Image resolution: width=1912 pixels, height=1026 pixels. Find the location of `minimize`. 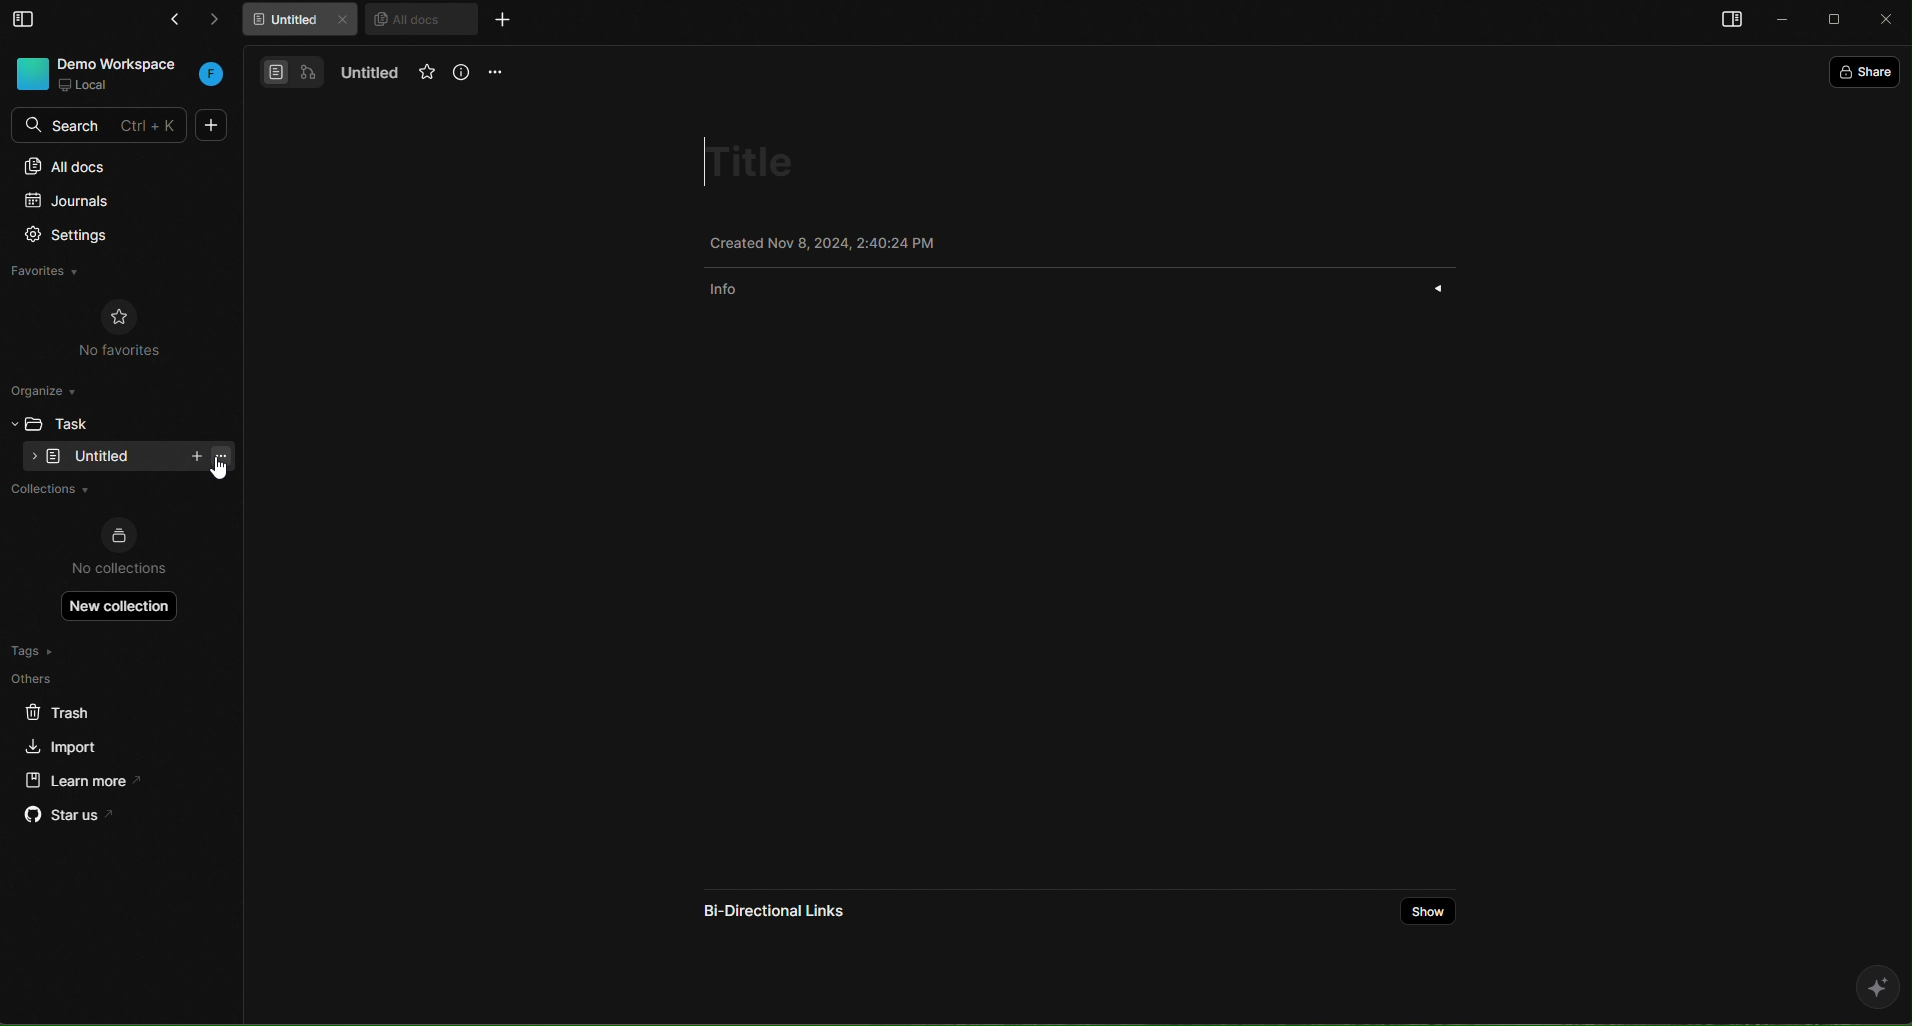

minimize is located at coordinates (1784, 21).